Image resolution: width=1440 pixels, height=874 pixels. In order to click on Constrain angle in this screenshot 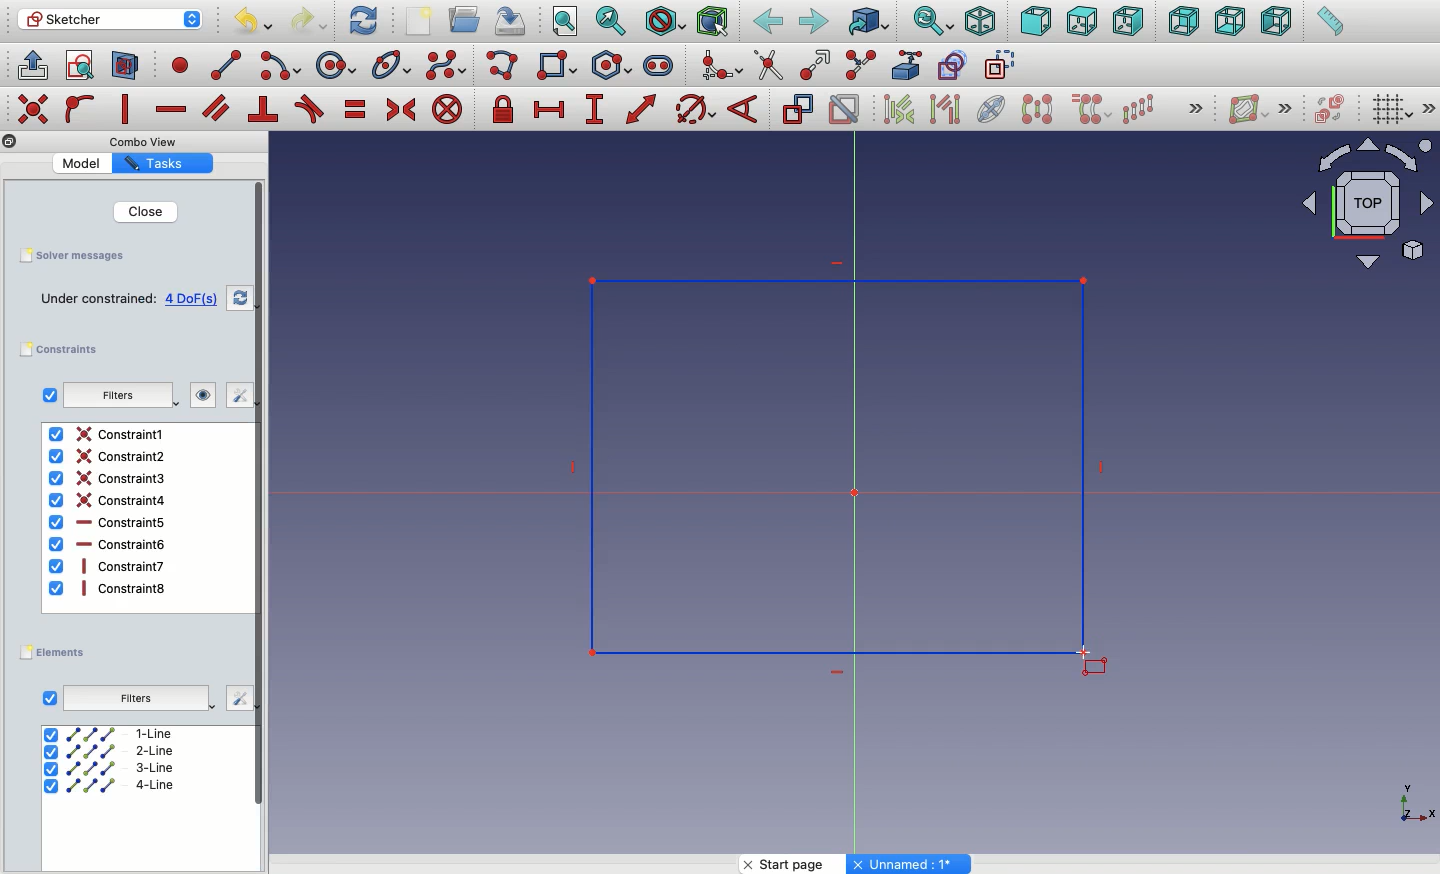, I will do `click(743, 109)`.